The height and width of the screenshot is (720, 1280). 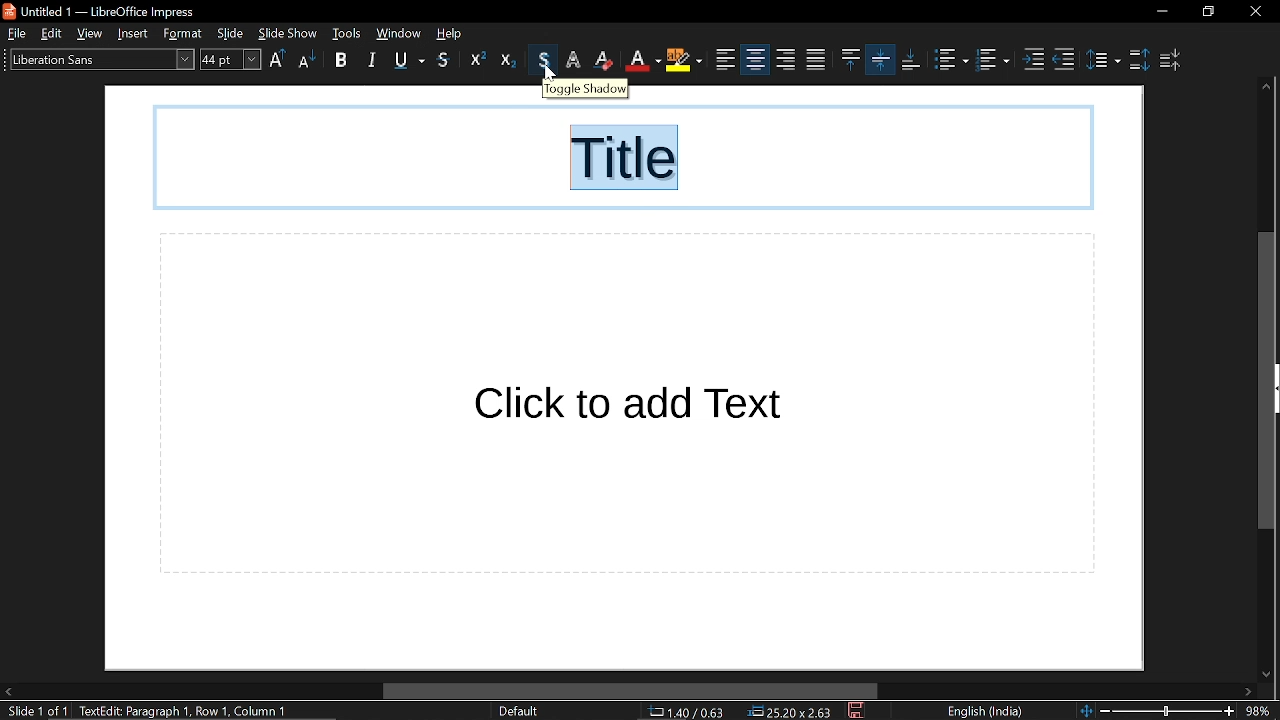 What do you see at coordinates (16, 33) in the screenshot?
I see `file` at bounding box center [16, 33].